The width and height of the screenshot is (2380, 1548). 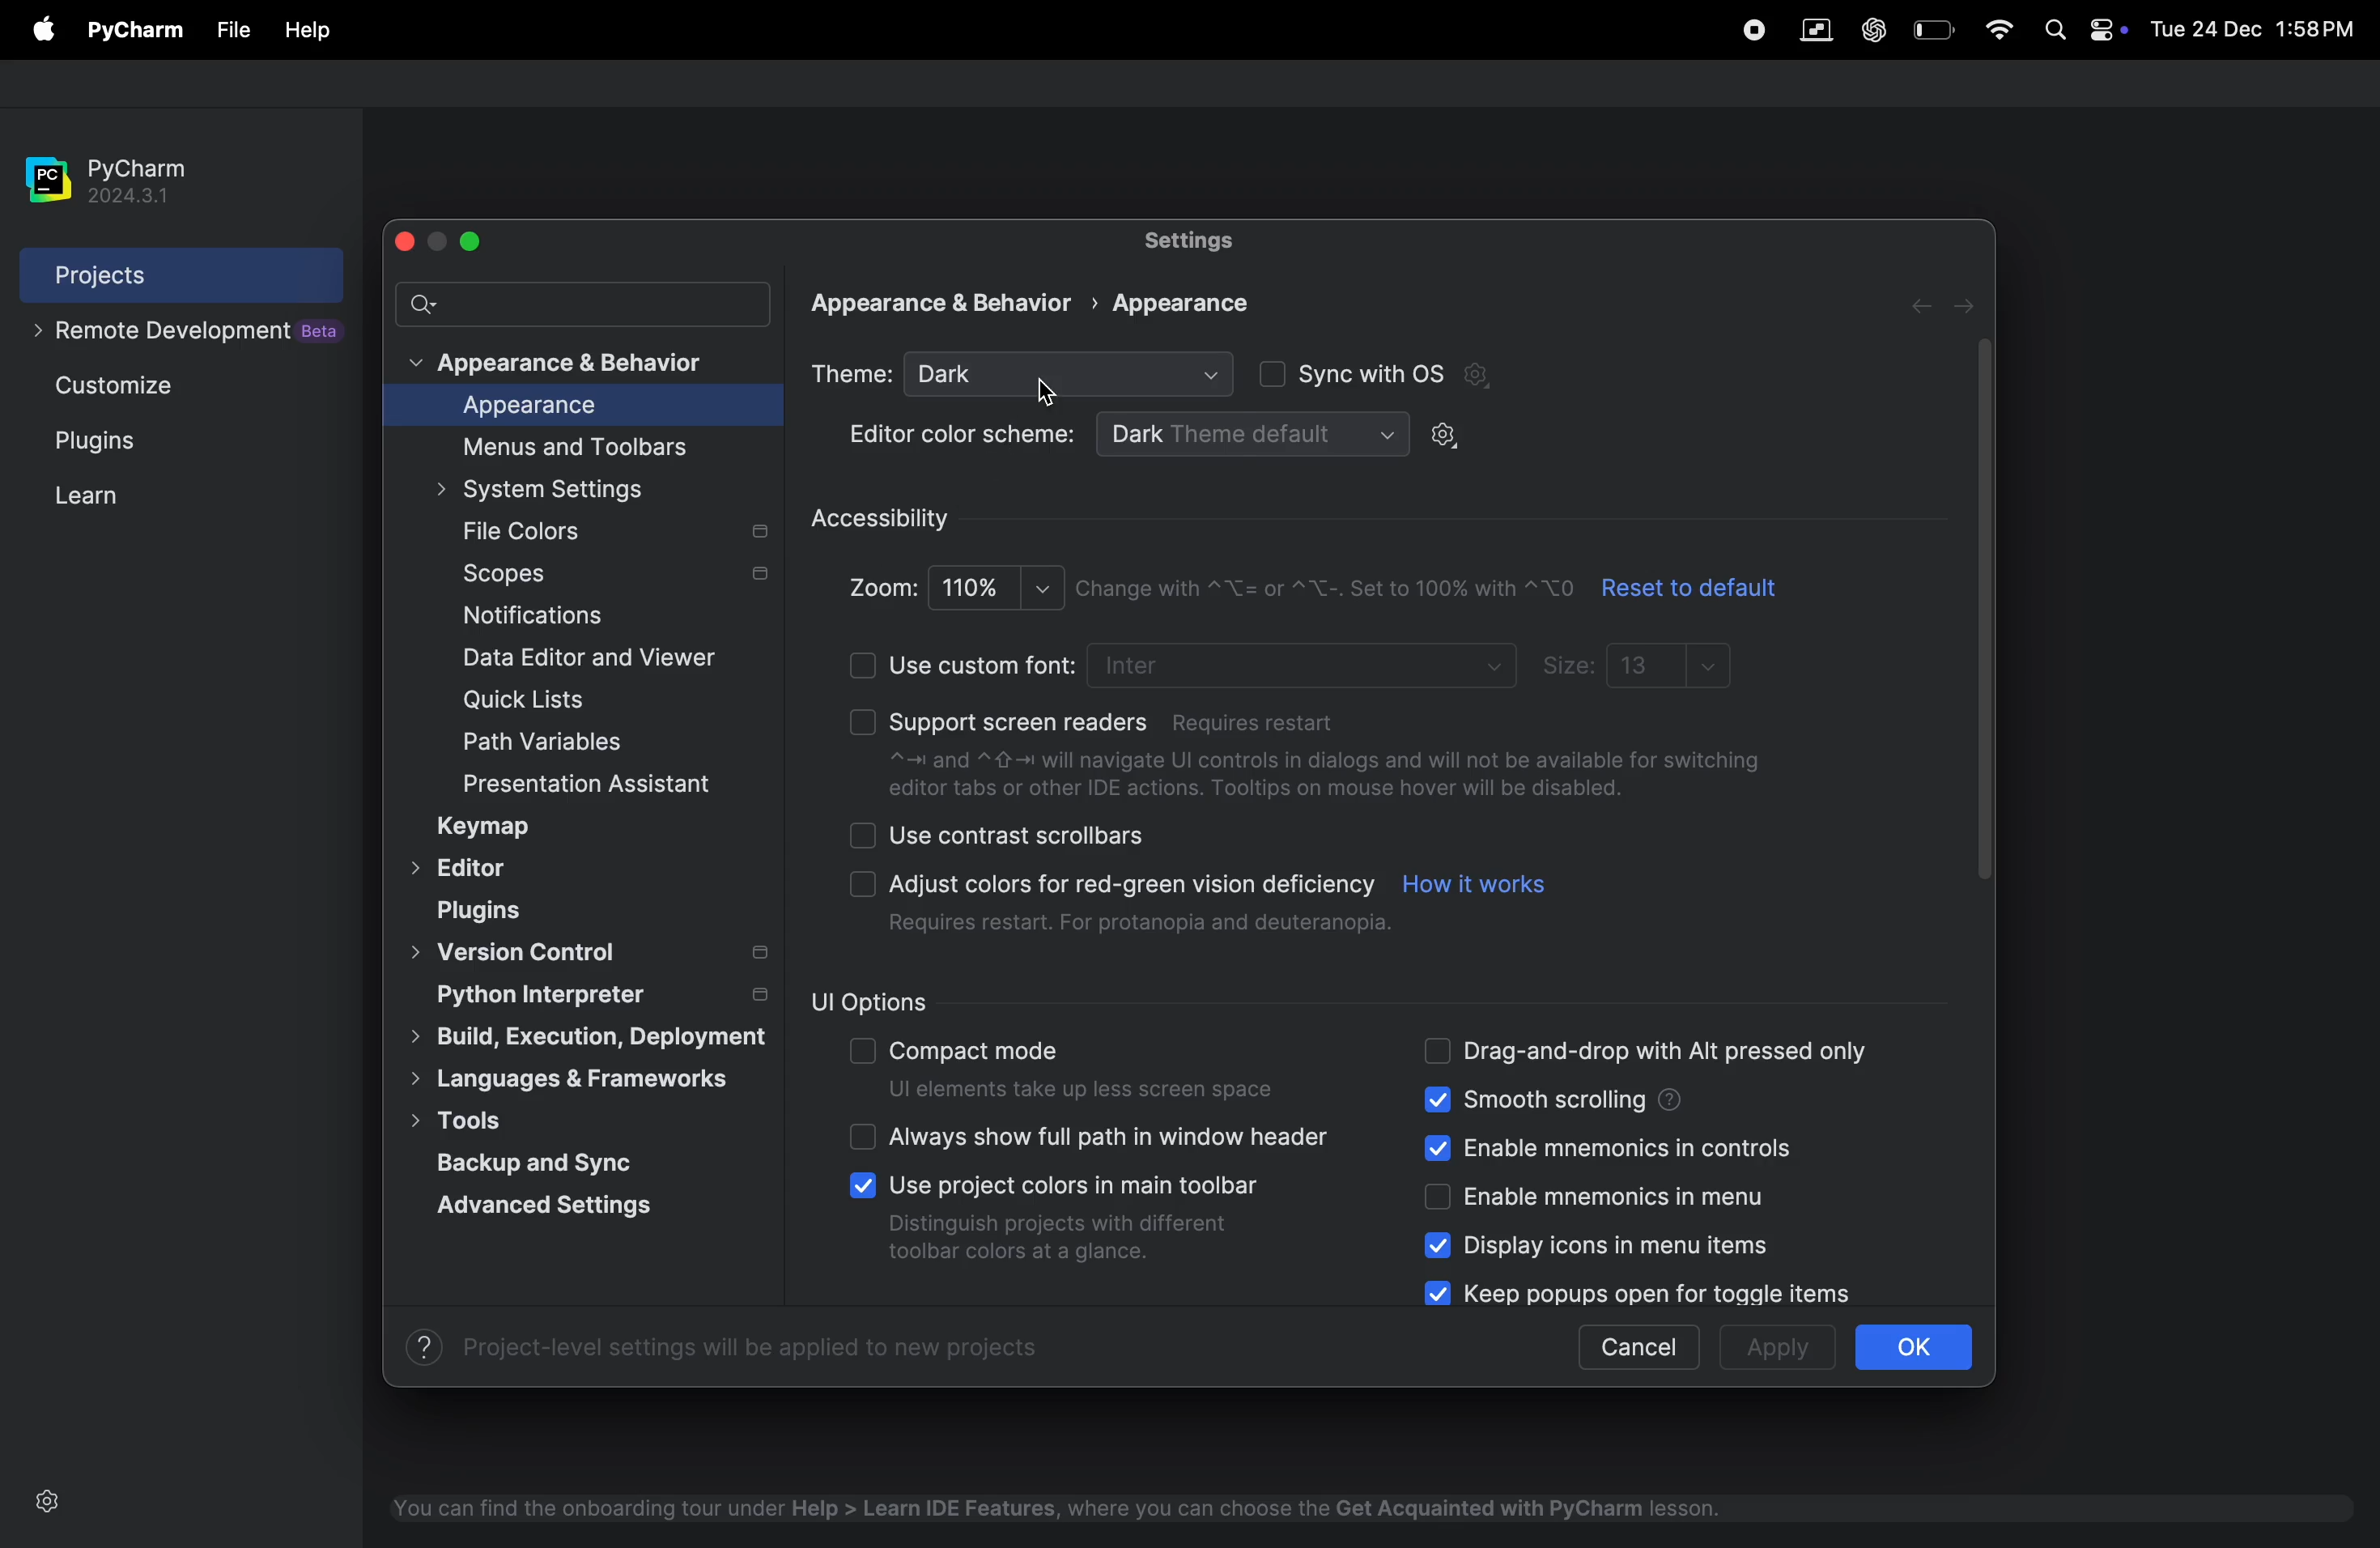 What do you see at coordinates (1440, 1245) in the screenshot?
I see `check boxes` at bounding box center [1440, 1245].